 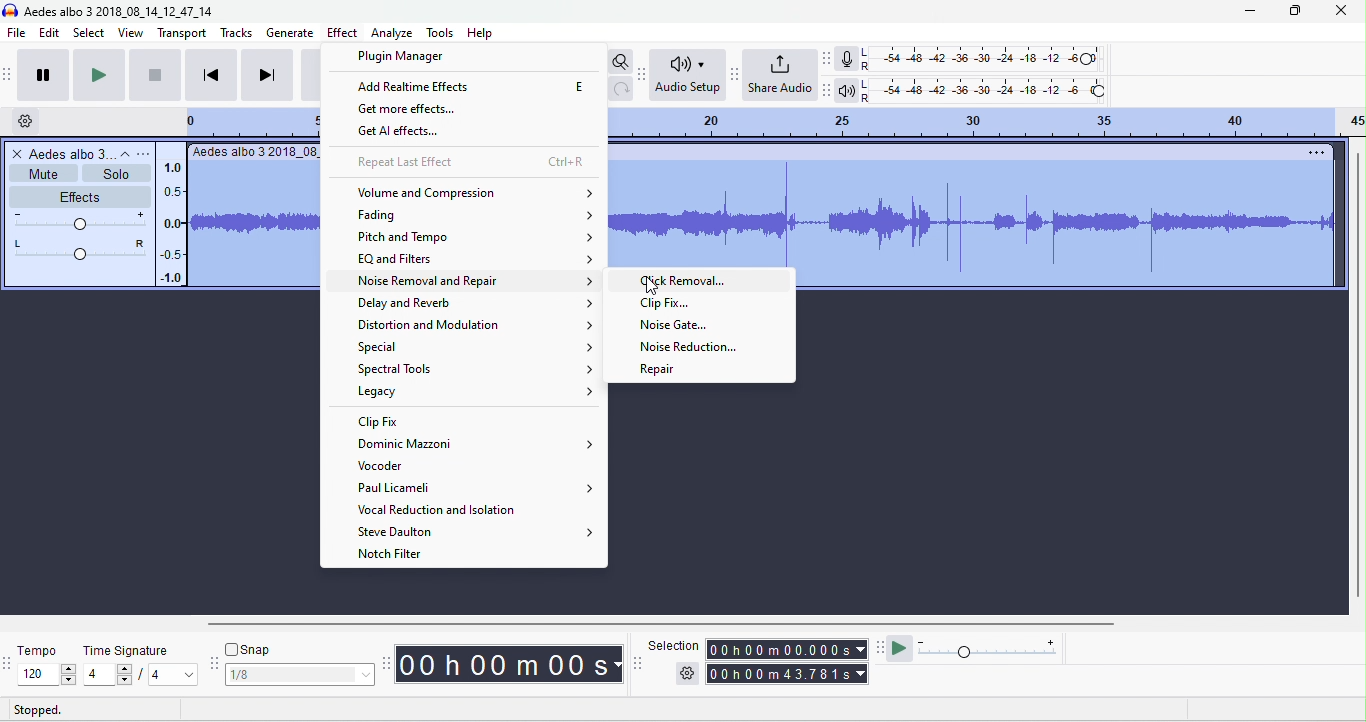 I want to click on help, so click(x=482, y=34).